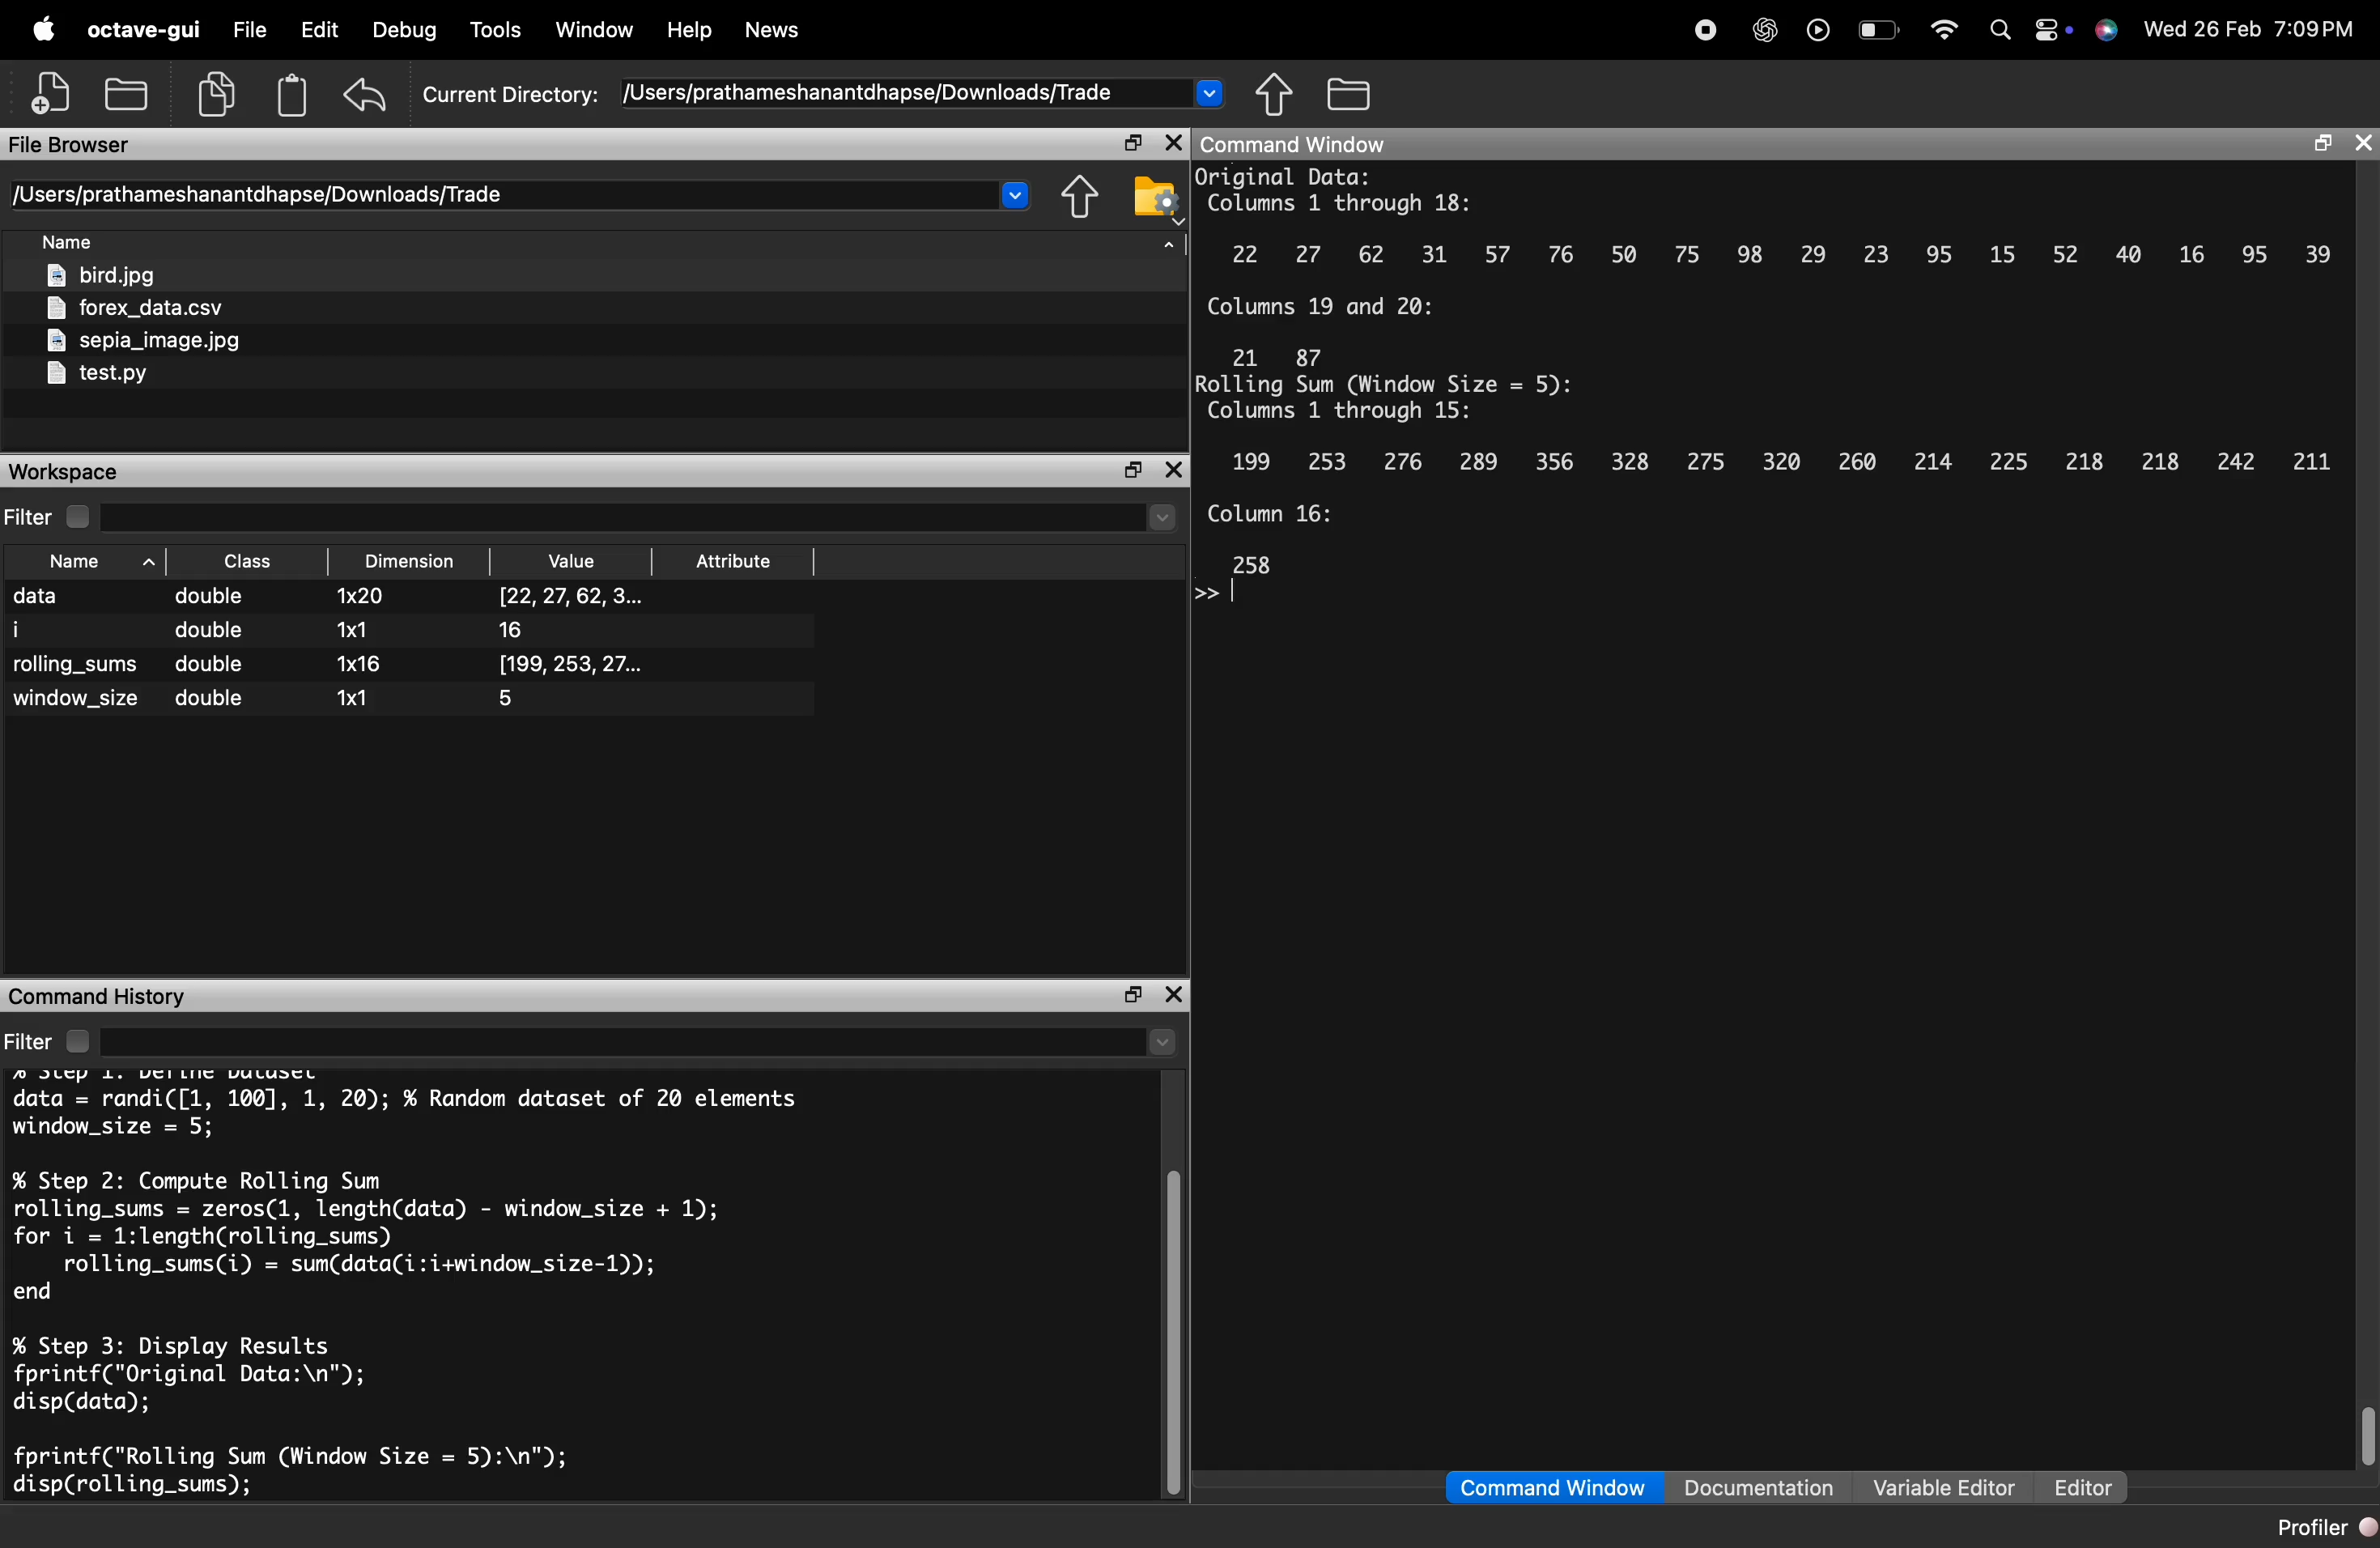 The image size is (2380, 1548). I want to click on close, so click(1175, 143).